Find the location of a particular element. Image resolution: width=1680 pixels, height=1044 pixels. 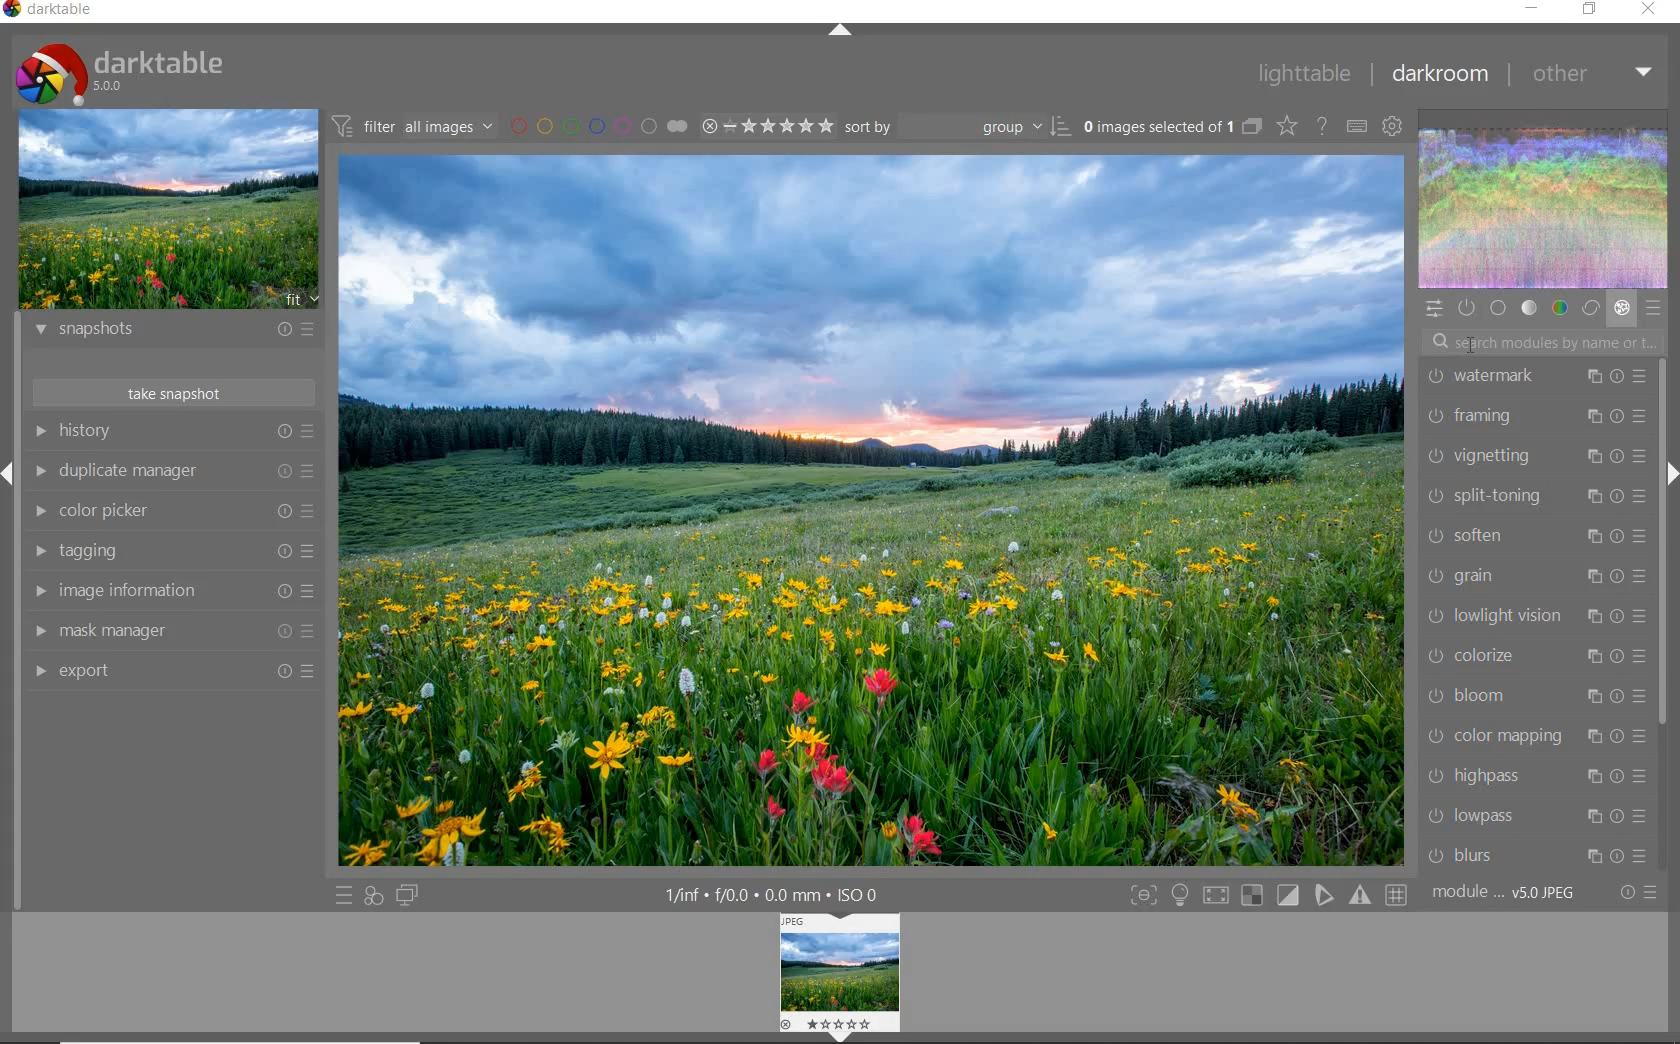

quick access to presets is located at coordinates (343, 896).